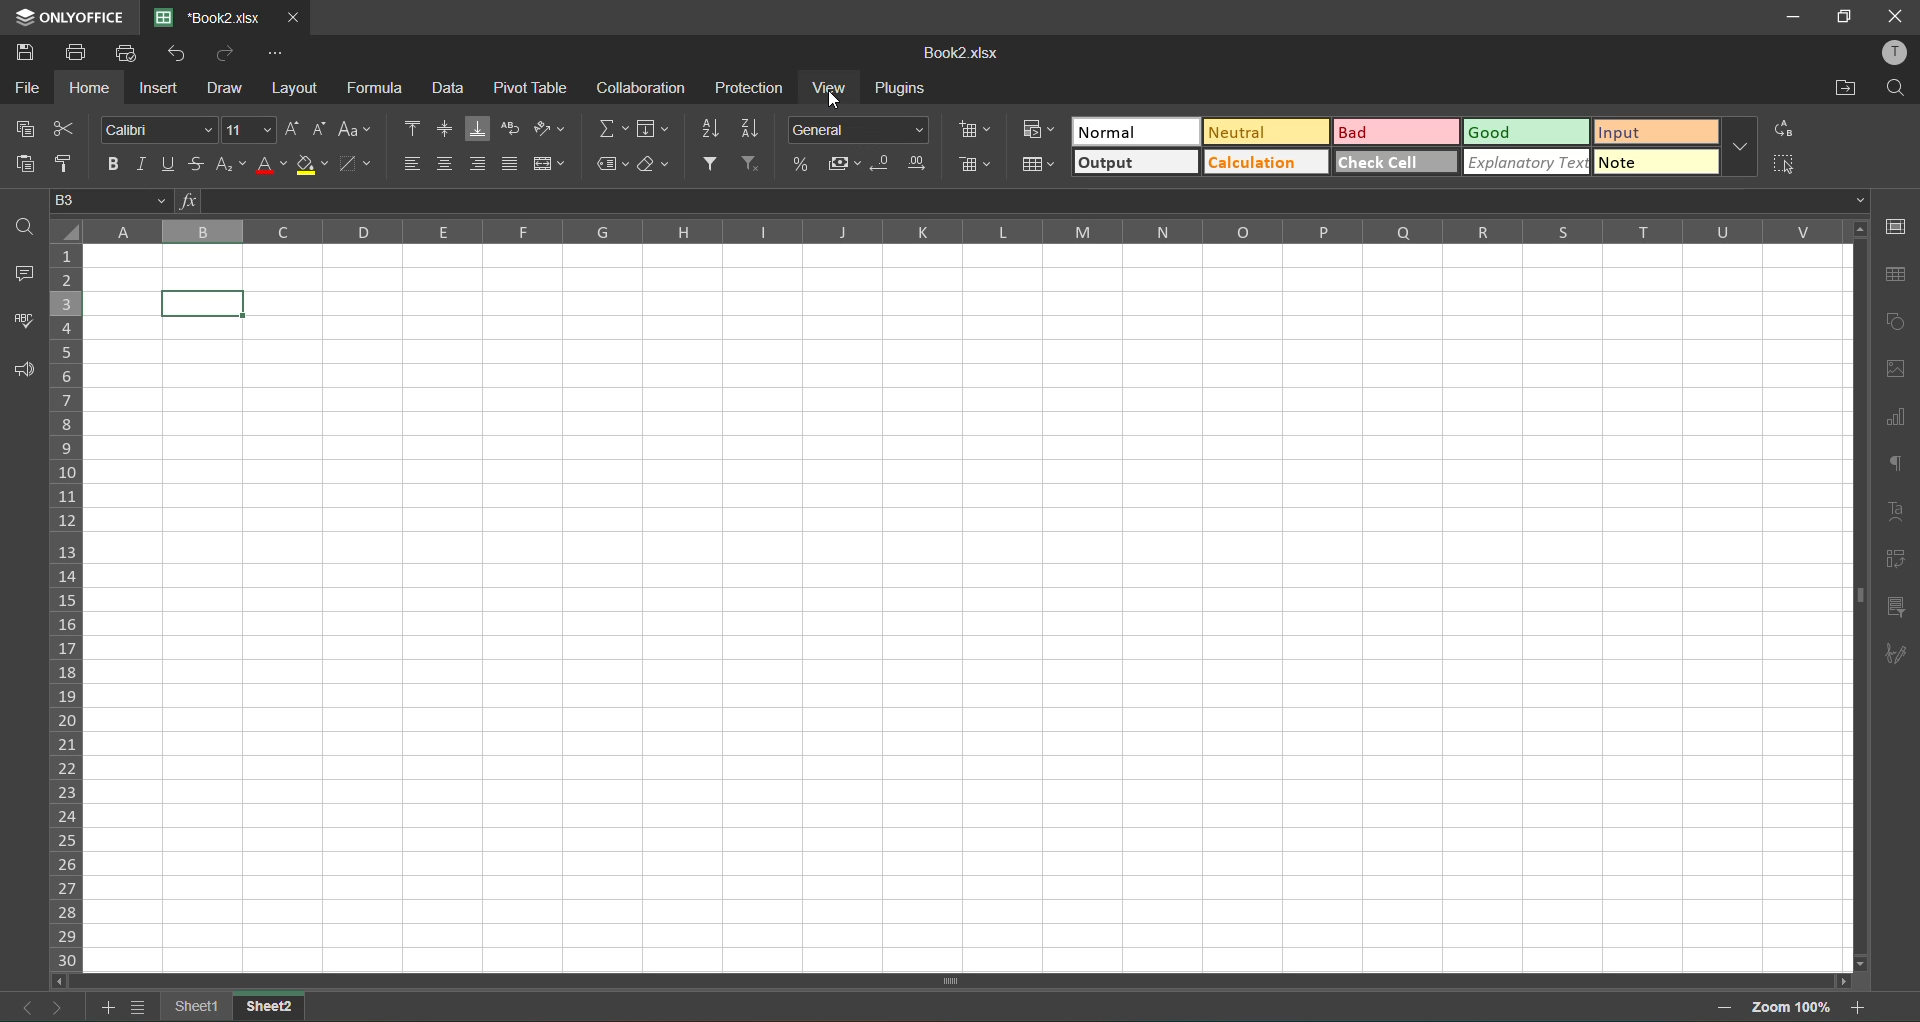 Image resolution: width=1920 pixels, height=1022 pixels. Describe the element at coordinates (444, 129) in the screenshot. I see `align middle` at that location.